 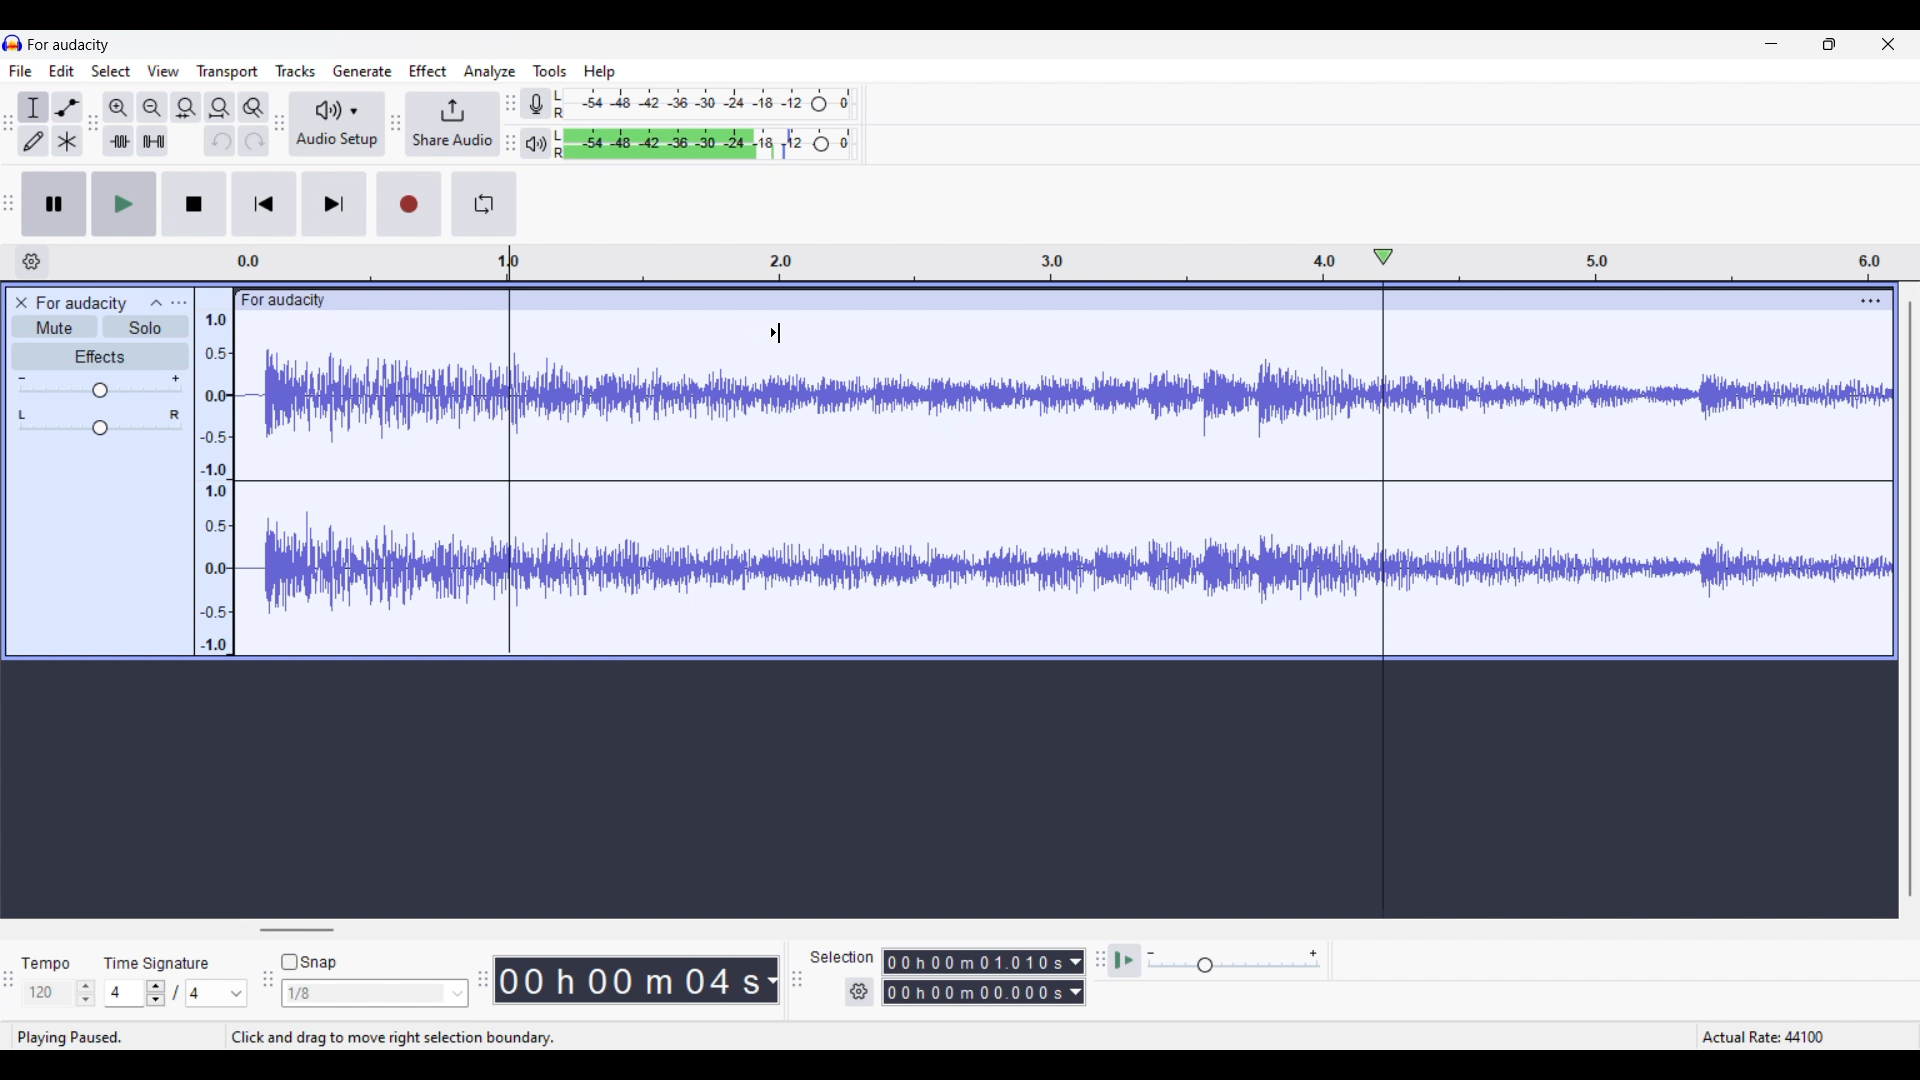 What do you see at coordinates (393, 1033) in the screenshot?
I see `click and drag to move right selection boundry` at bounding box center [393, 1033].